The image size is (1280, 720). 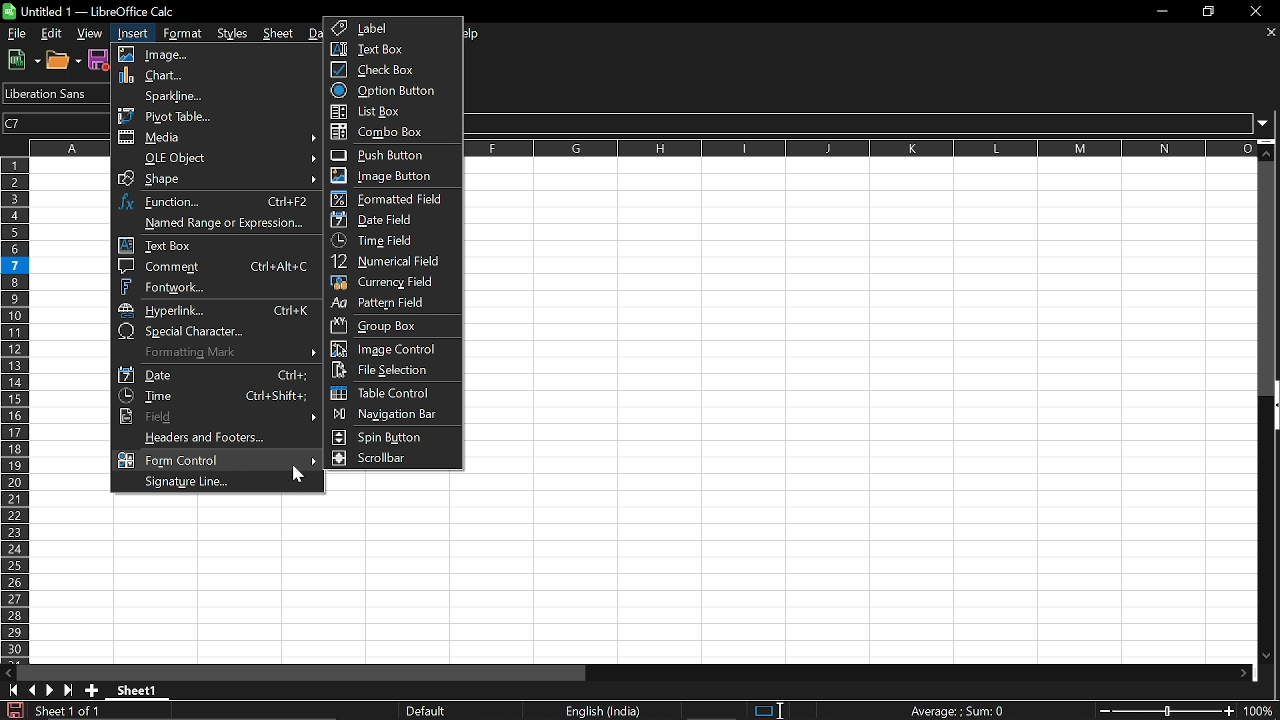 I want to click on Current sheet, so click(x=142, y=692).